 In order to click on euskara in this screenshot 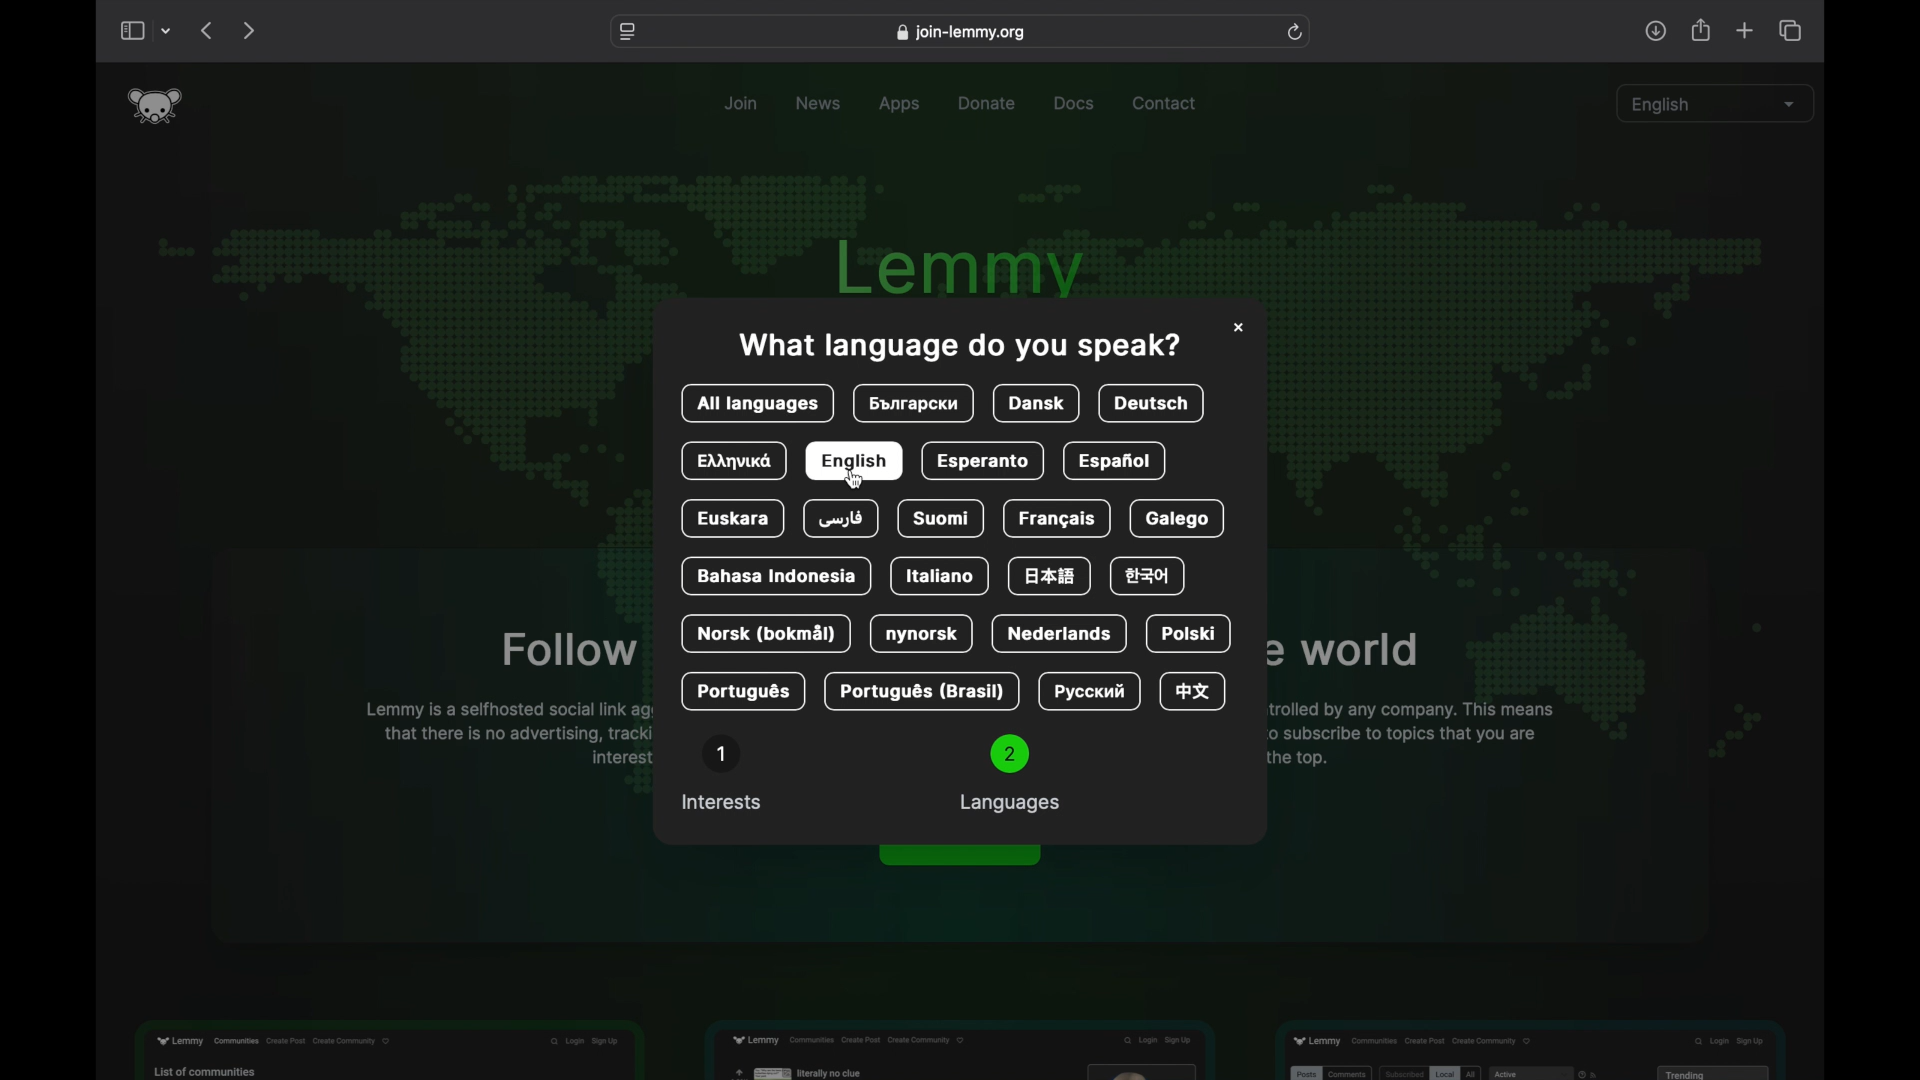, I will do `click(733, 517)`.